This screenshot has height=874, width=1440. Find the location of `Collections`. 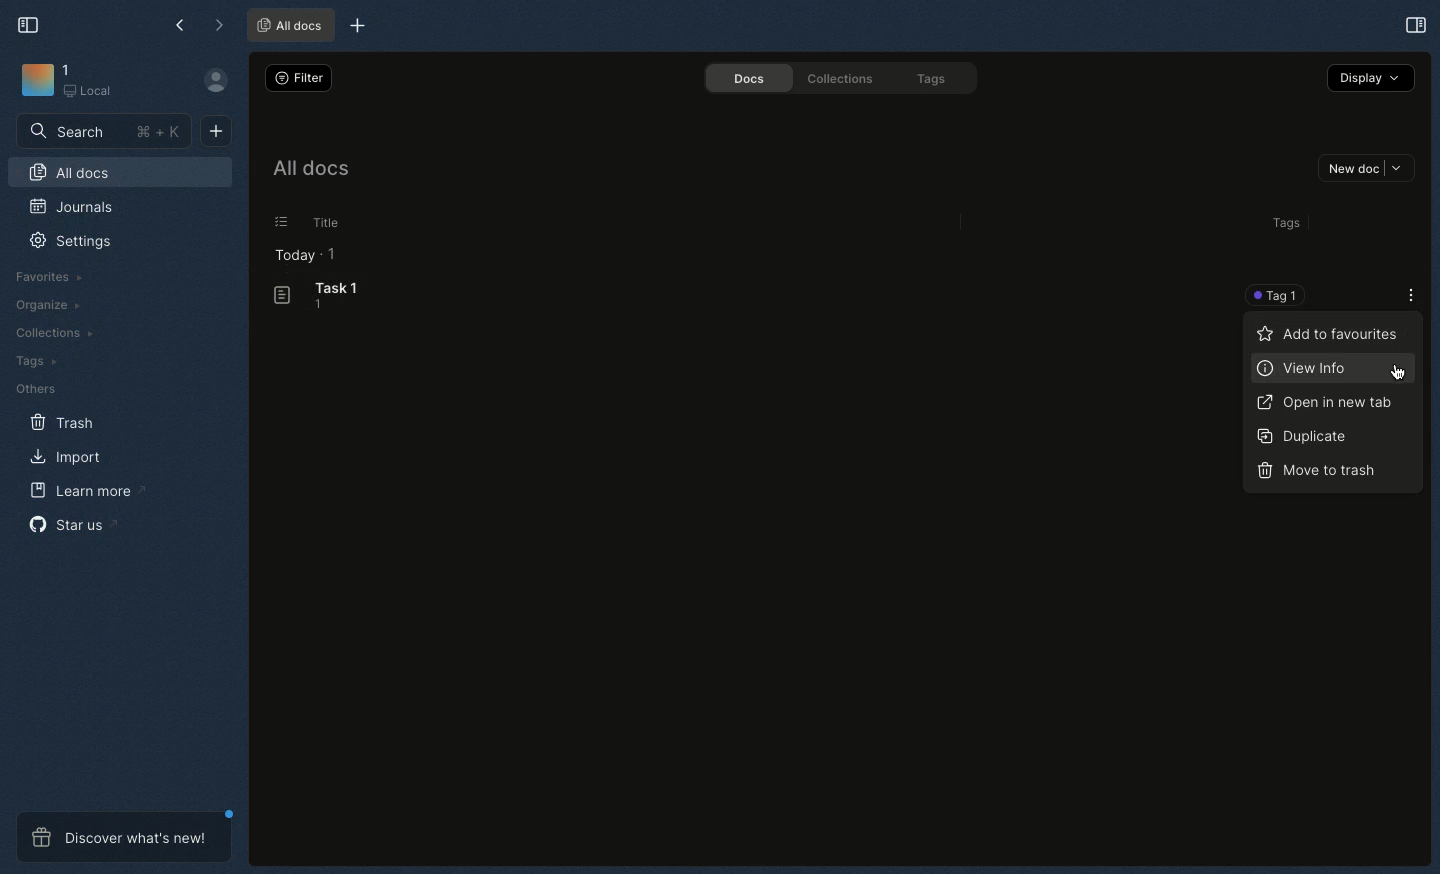

Collections is located at coordinates (841, 81).